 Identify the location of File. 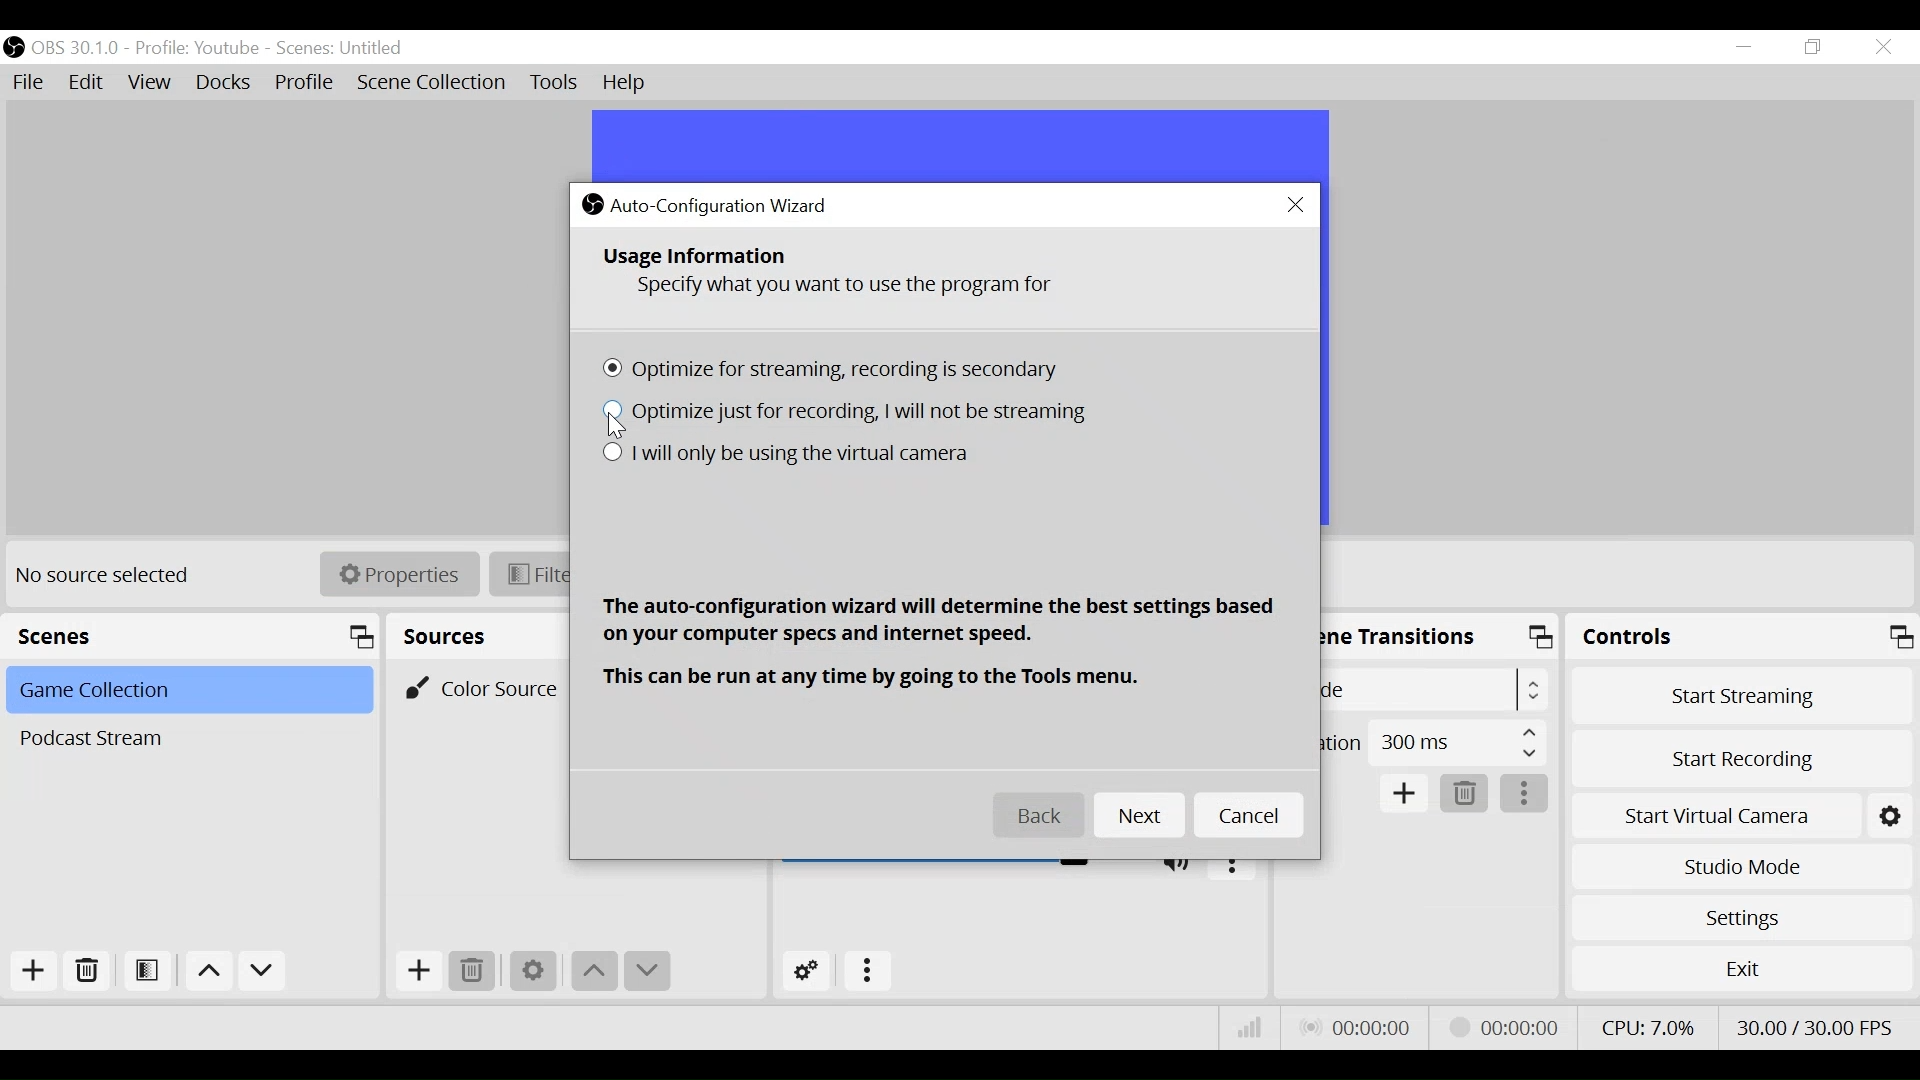
(29, 83).